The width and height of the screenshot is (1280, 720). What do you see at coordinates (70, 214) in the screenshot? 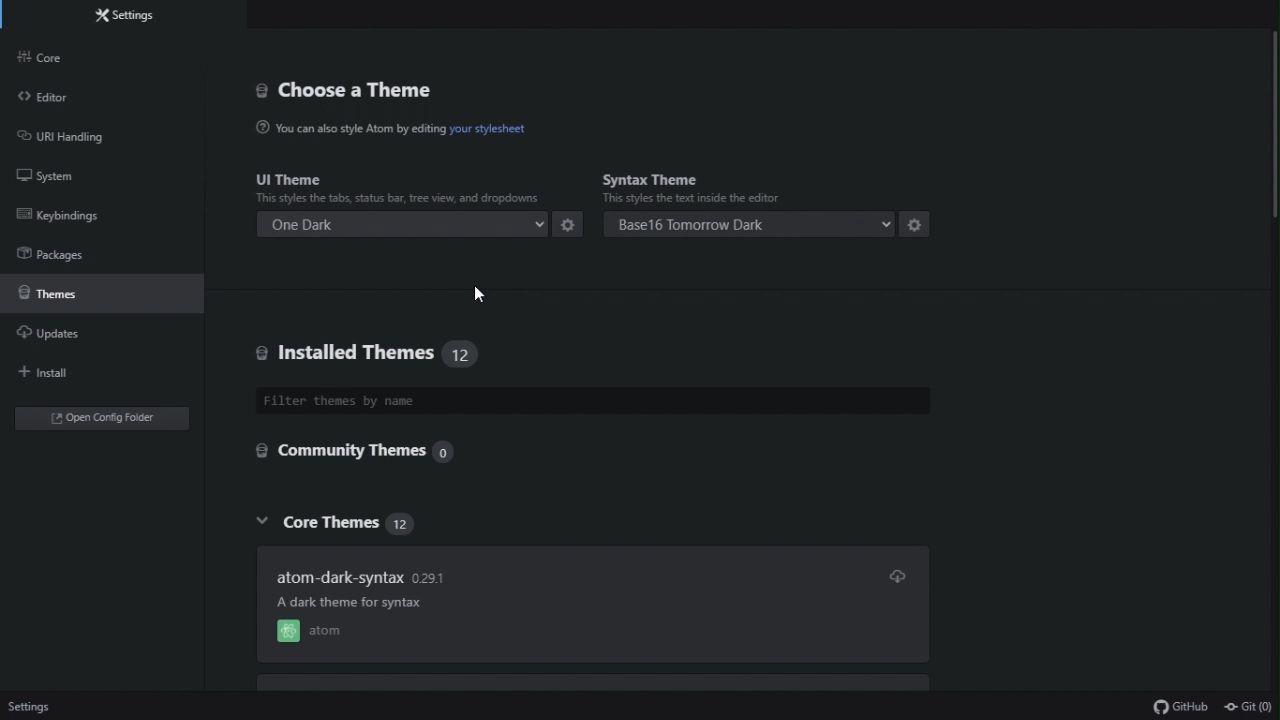
I see `key Bindings` at bounding box center [70, 214].